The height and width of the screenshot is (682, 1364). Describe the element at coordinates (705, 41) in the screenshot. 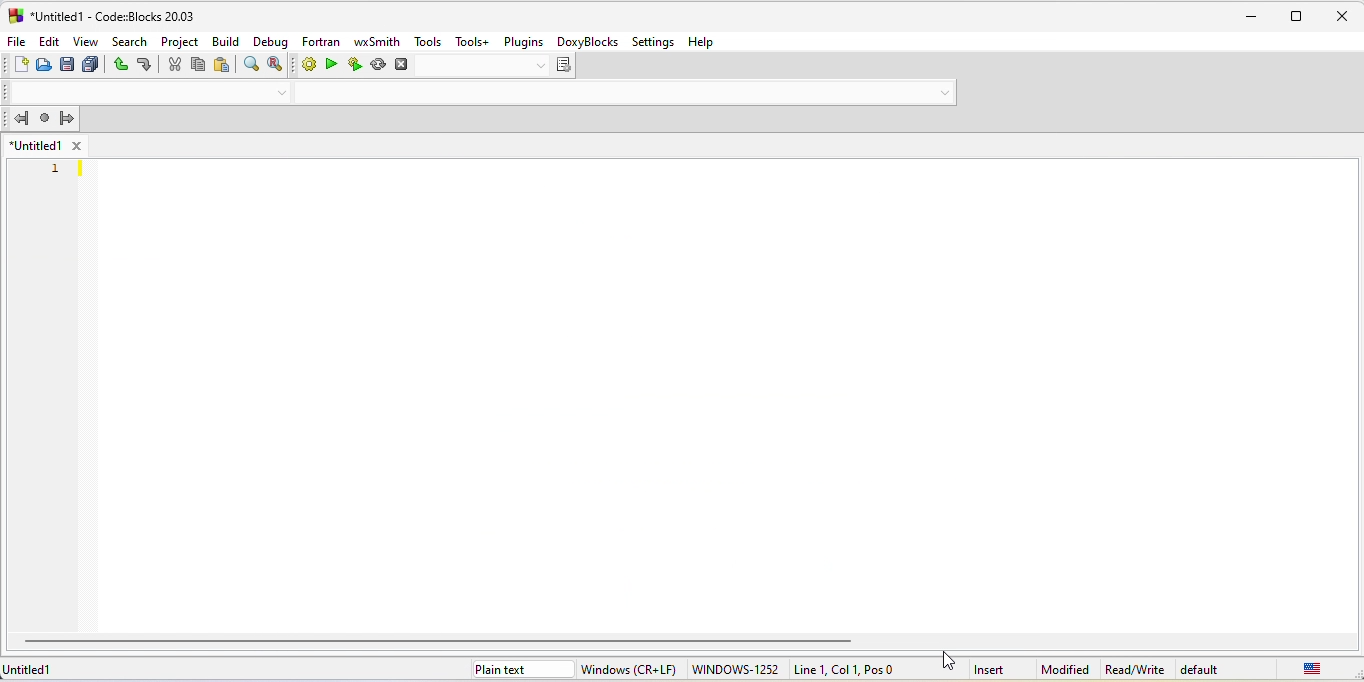

I see `help` at that location.